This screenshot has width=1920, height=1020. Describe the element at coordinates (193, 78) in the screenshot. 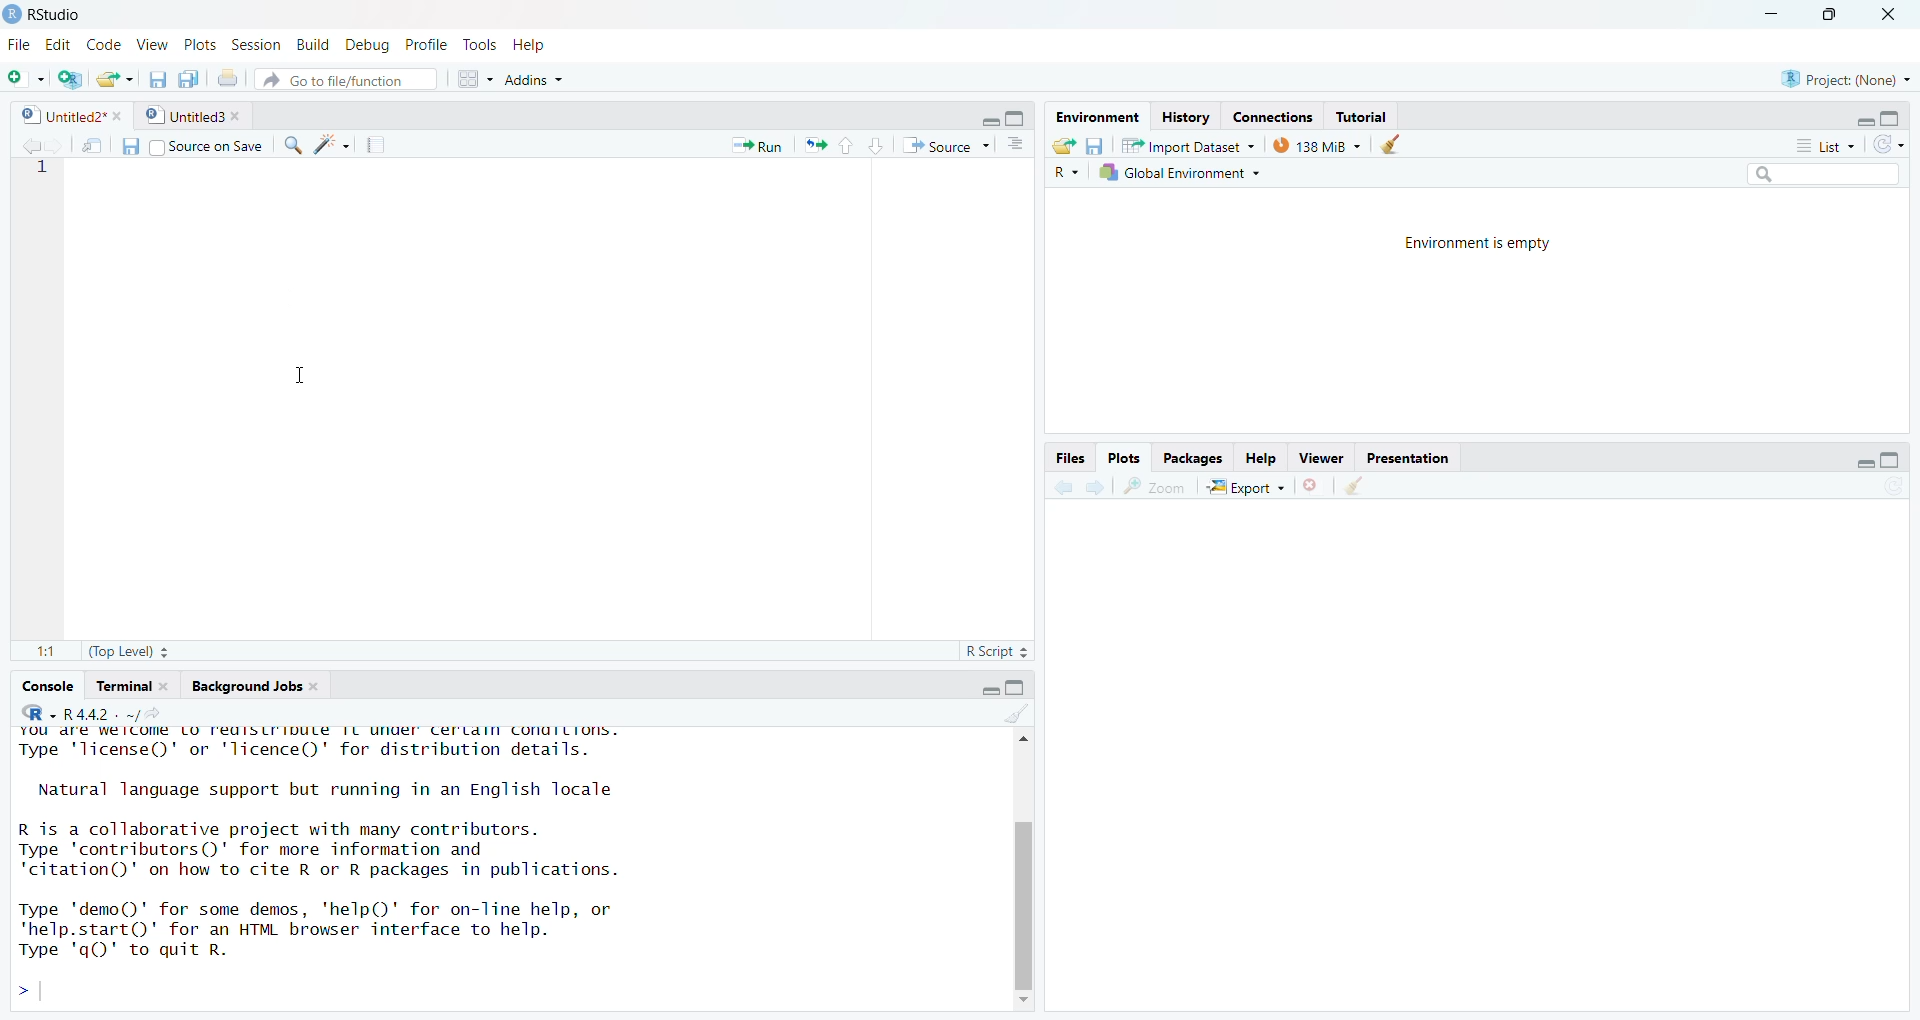

I see `Save all documents` at that location.